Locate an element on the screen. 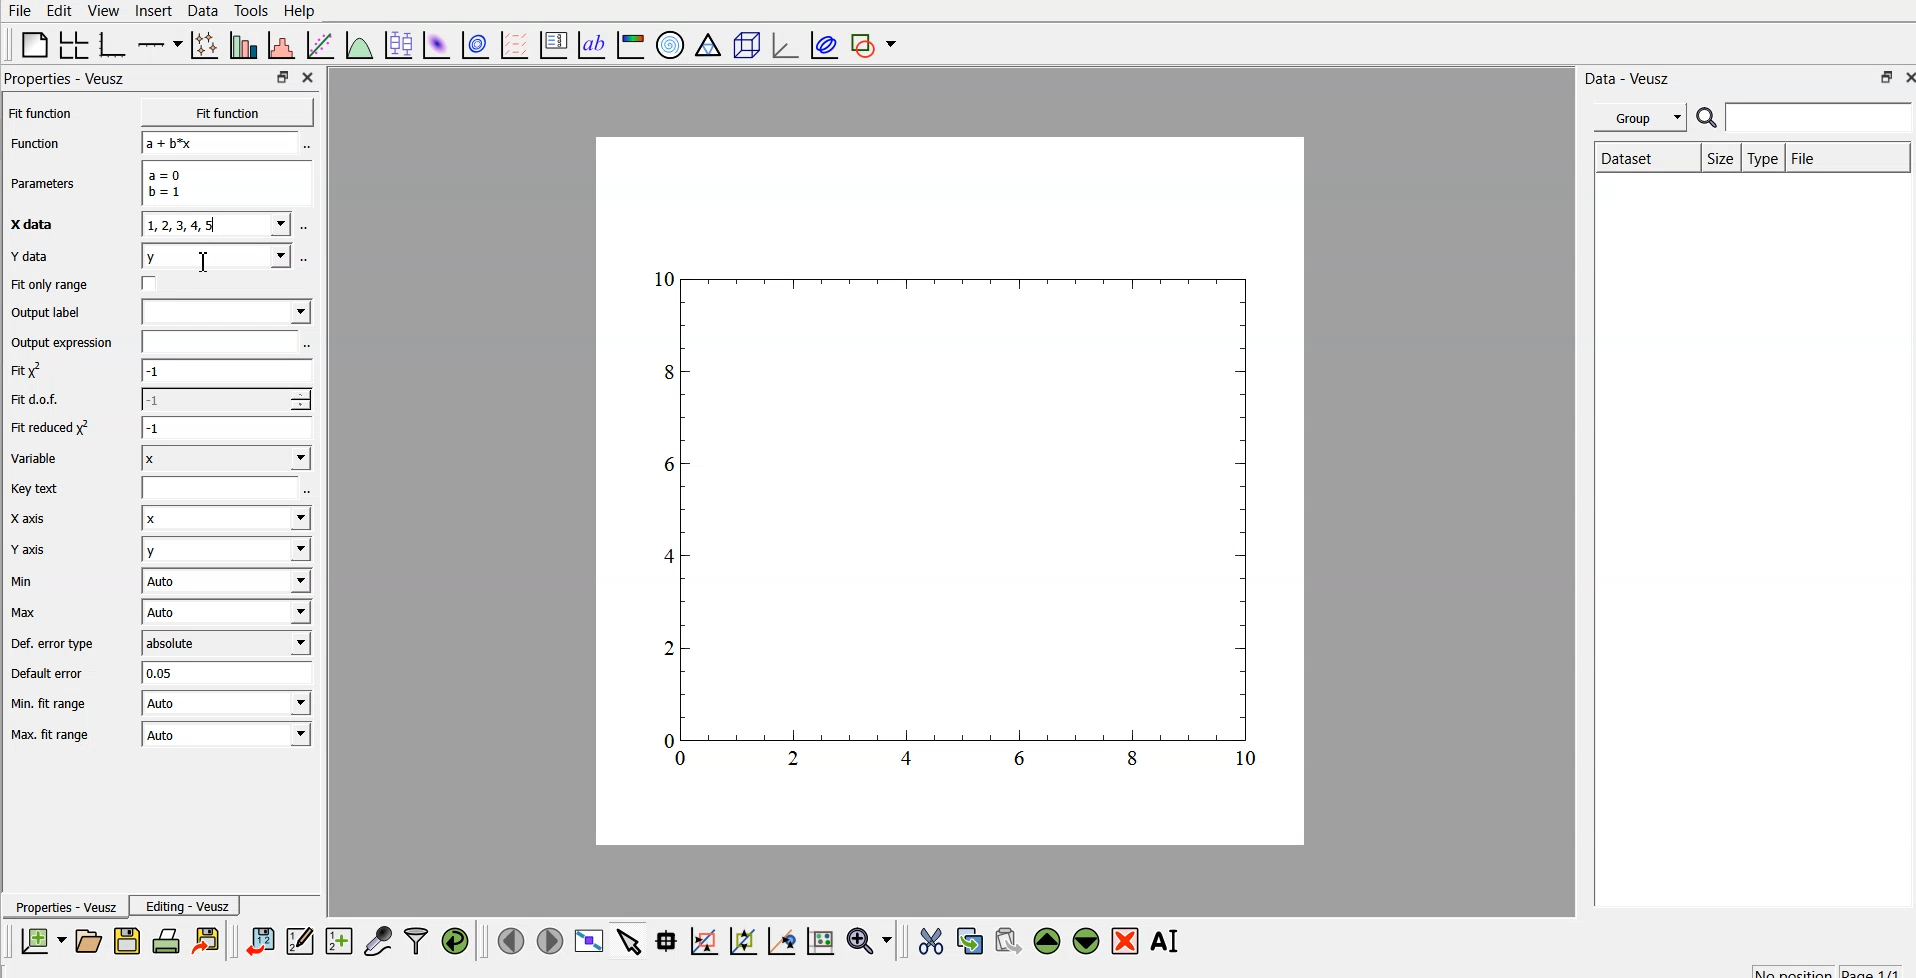 The width and height of the screenshot is (1916, 978). plot a vector field is located at coordinates (514, 46).